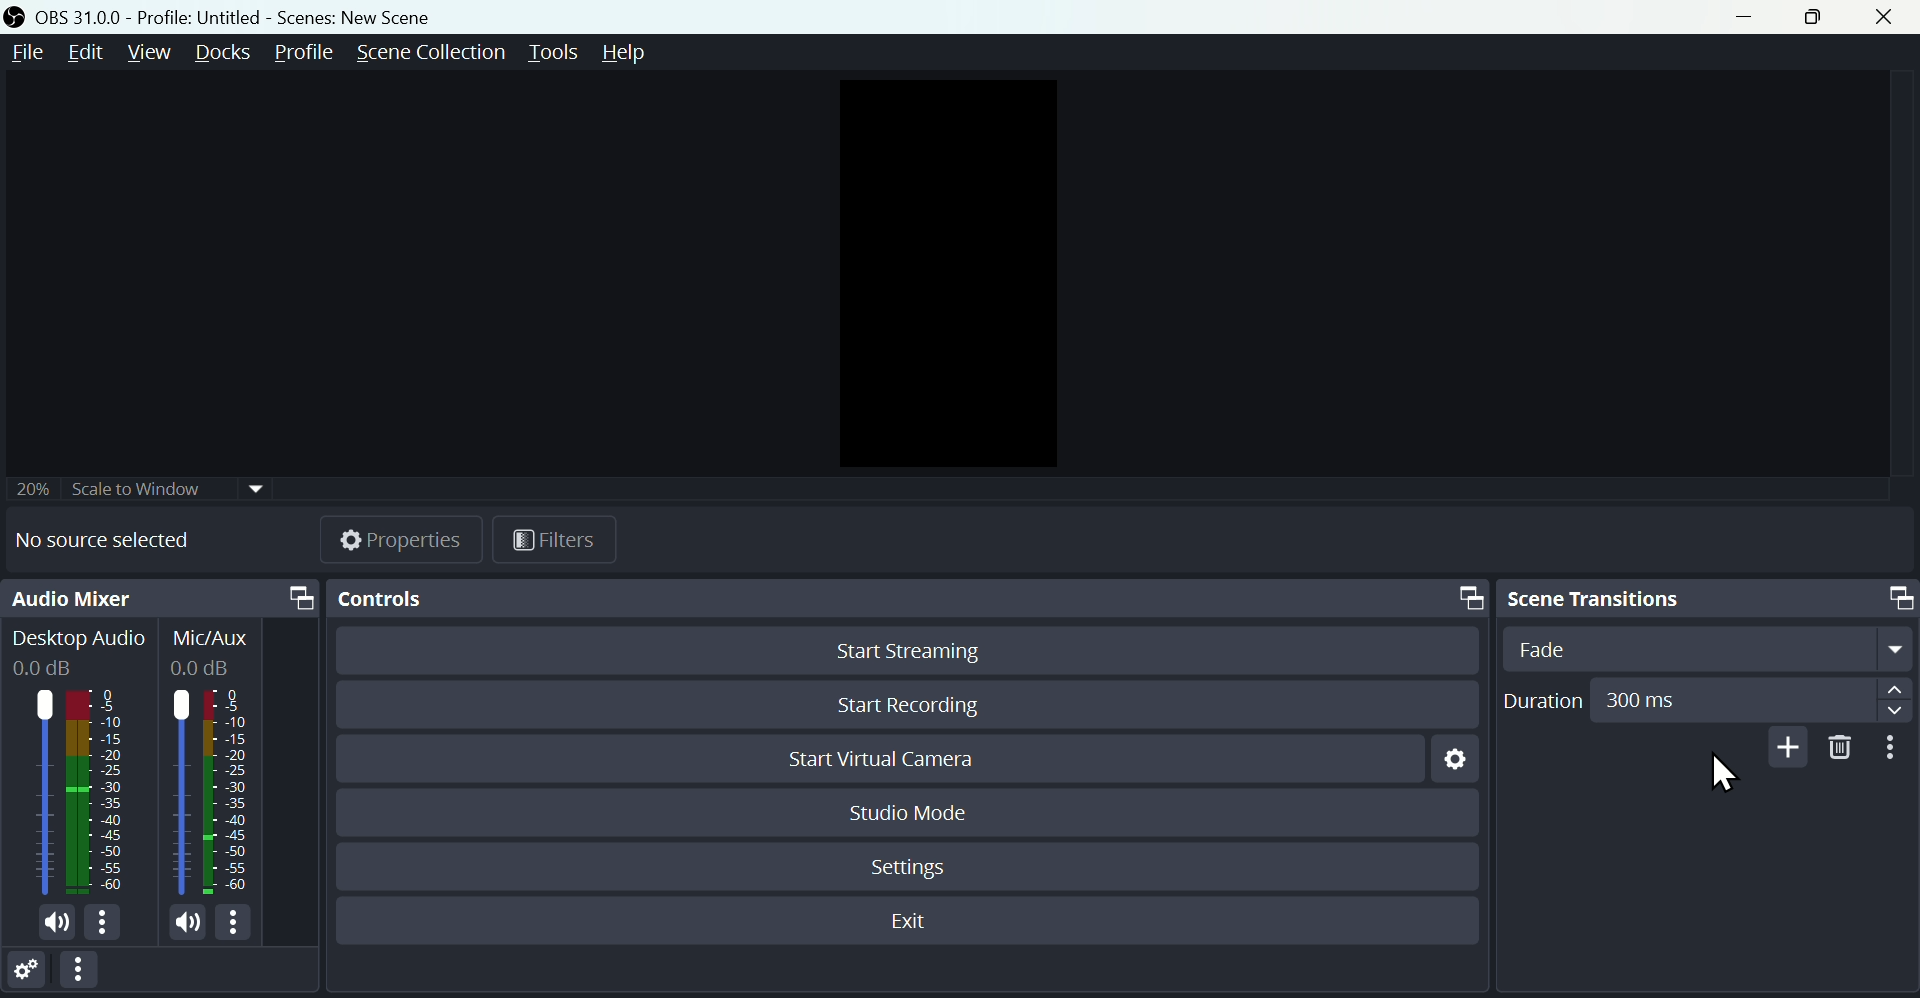 The image size is (1920, 998). Describe the element at coordinates (402, 538) in the screenshot. I see `Properties` at that location.